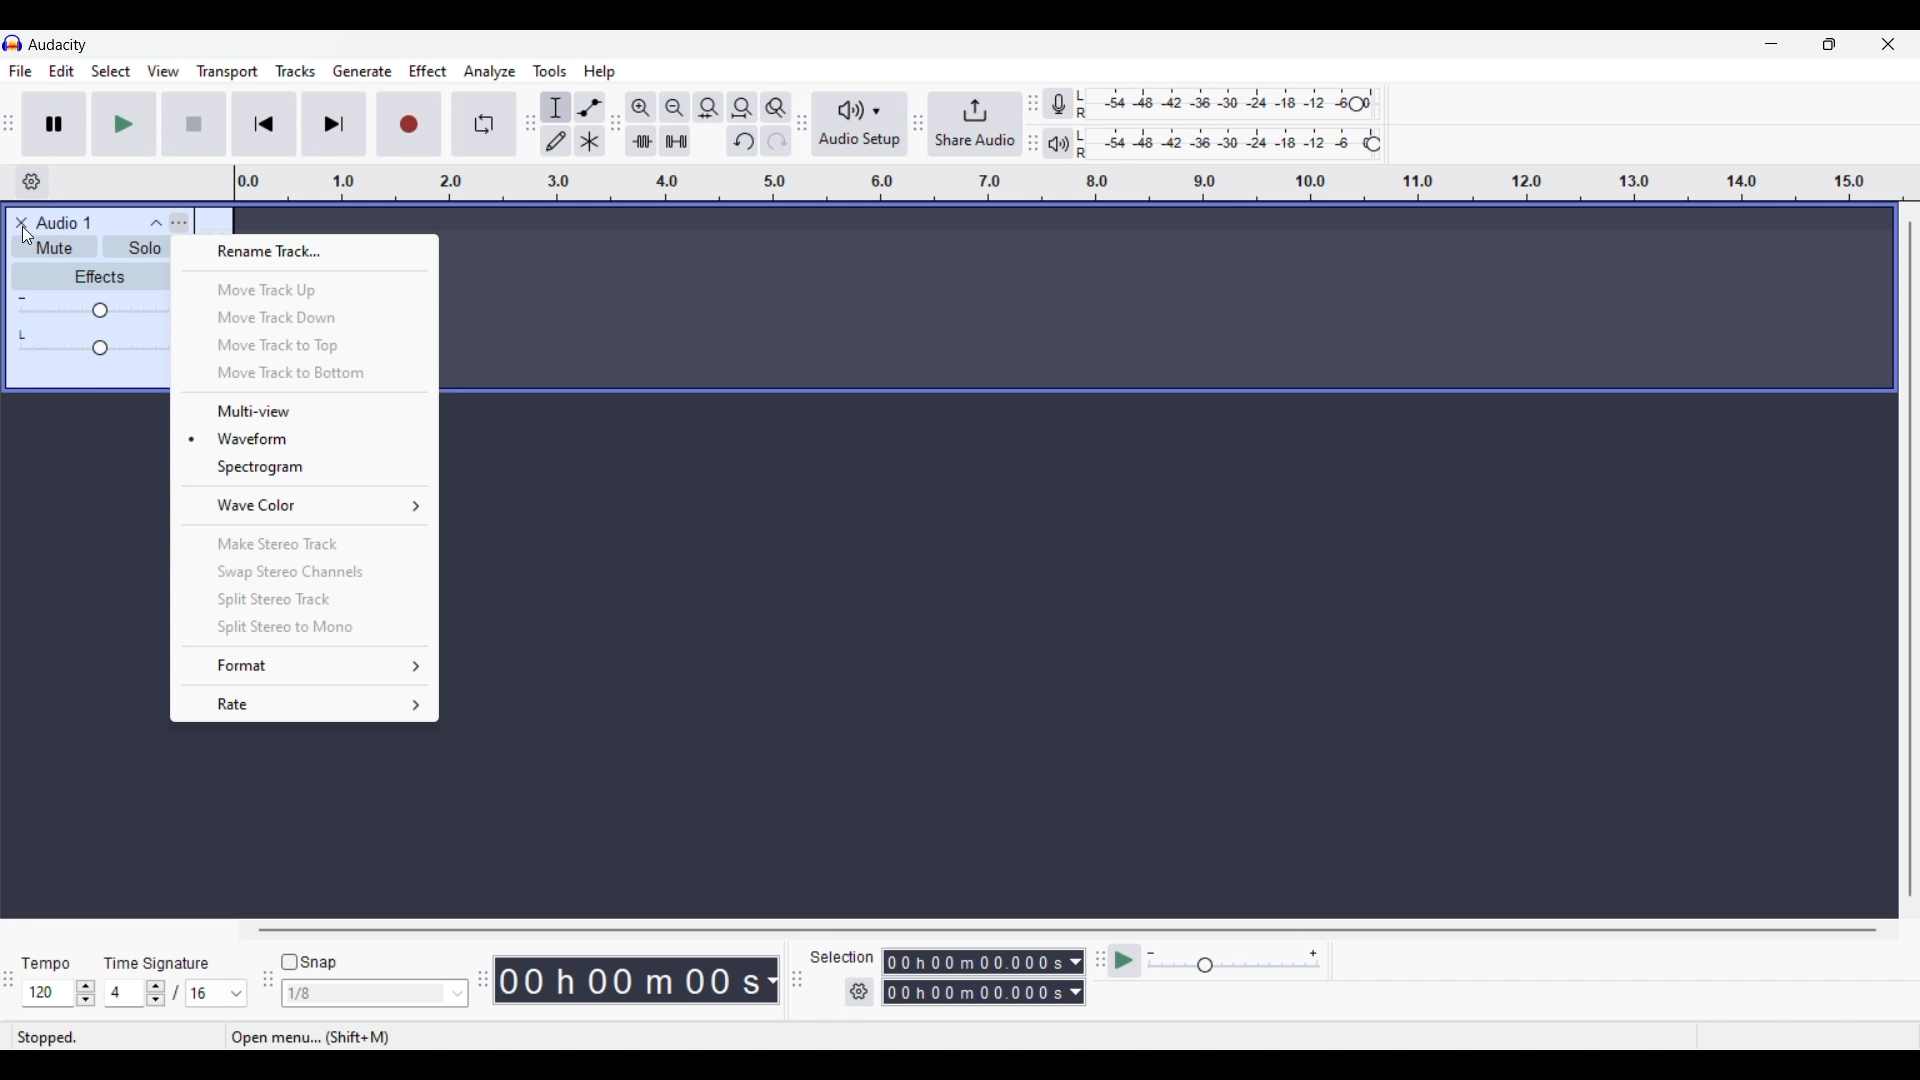 Image resolution: width=1920 pixels, height=1080 pixels. What do you see at coordinates (1068, 930) in the screenshot?
I see `Horizontal slide bar` at bounding box center [1068, 930].